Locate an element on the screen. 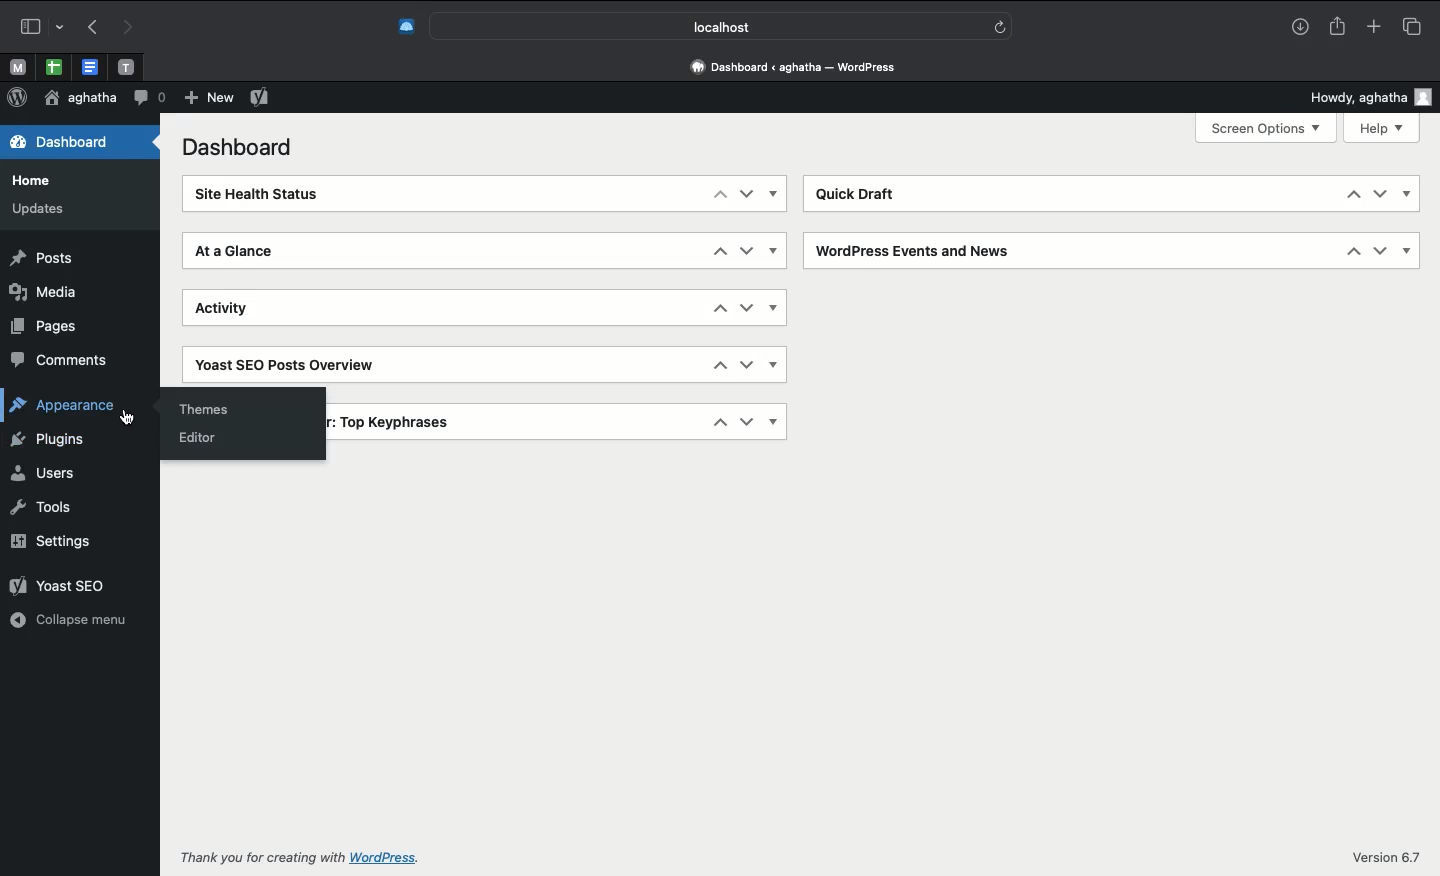 The image size is (1440, 876). Editor is located at coordinates (205, 439).